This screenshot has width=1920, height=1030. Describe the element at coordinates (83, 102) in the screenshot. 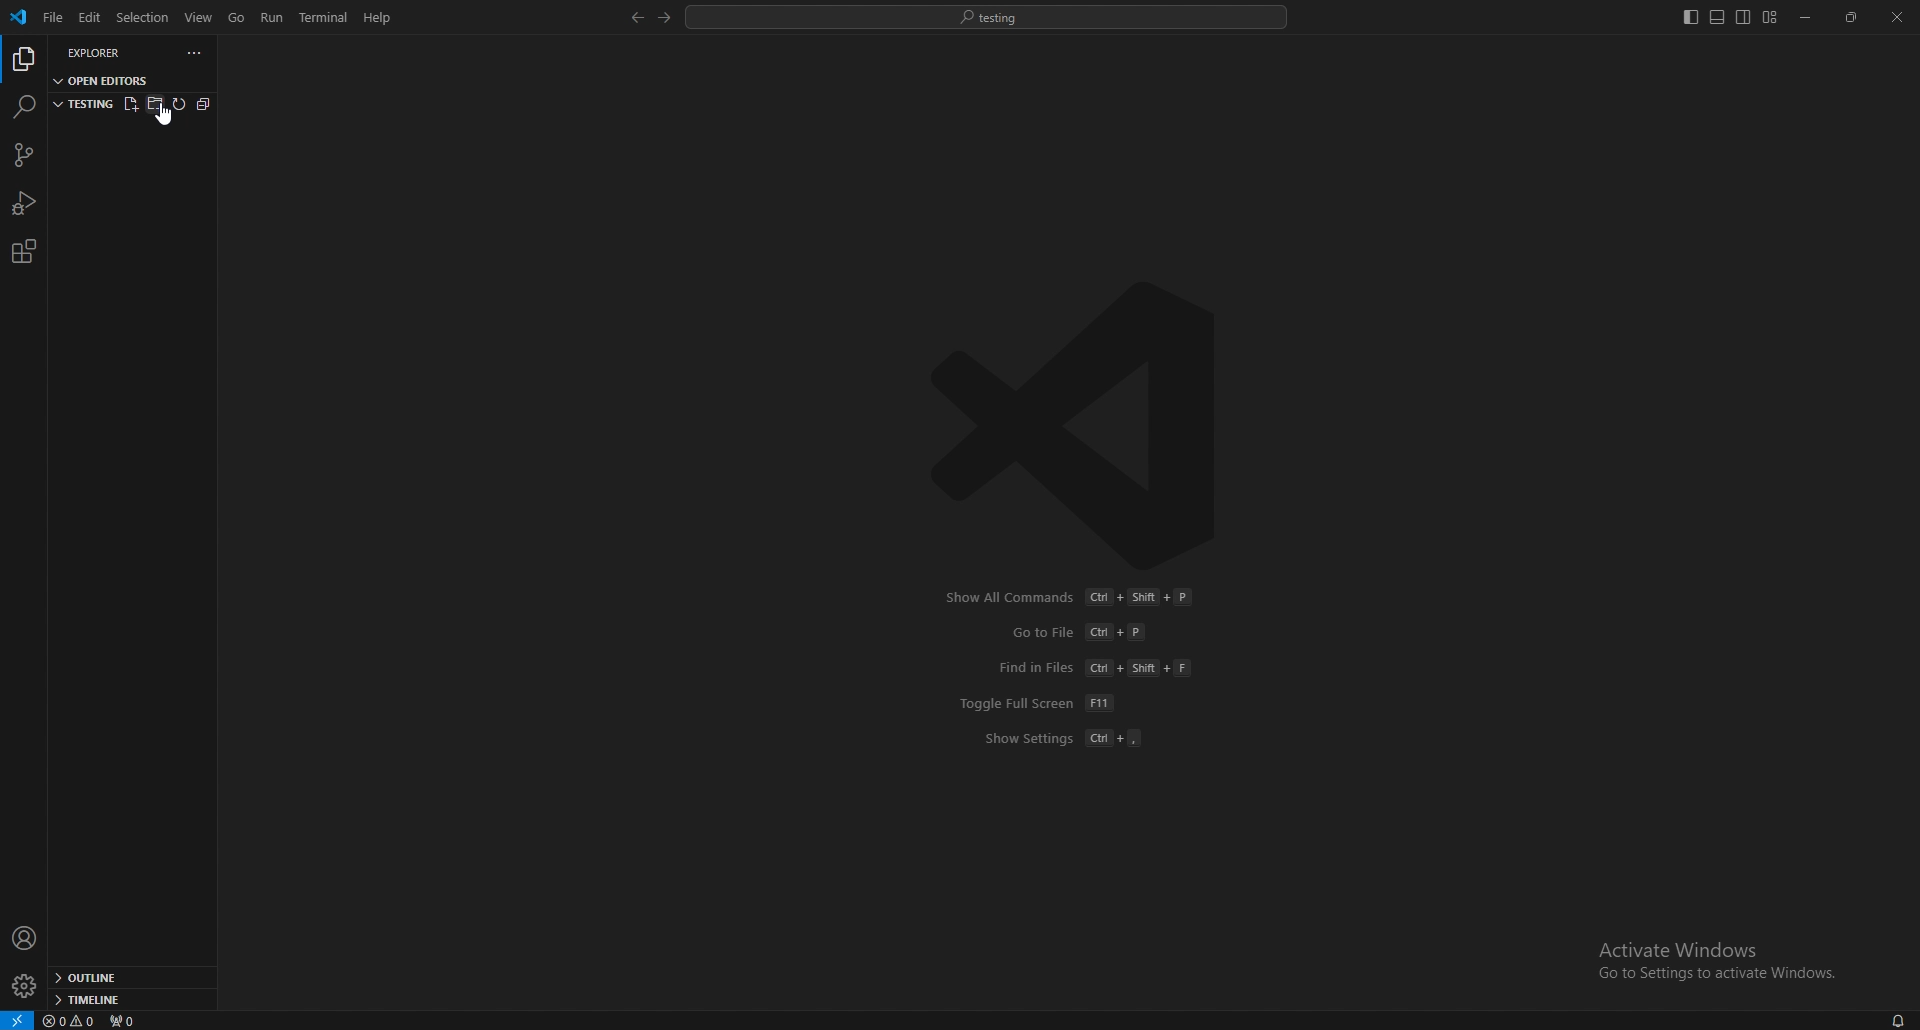

I see `folder name` at that location.